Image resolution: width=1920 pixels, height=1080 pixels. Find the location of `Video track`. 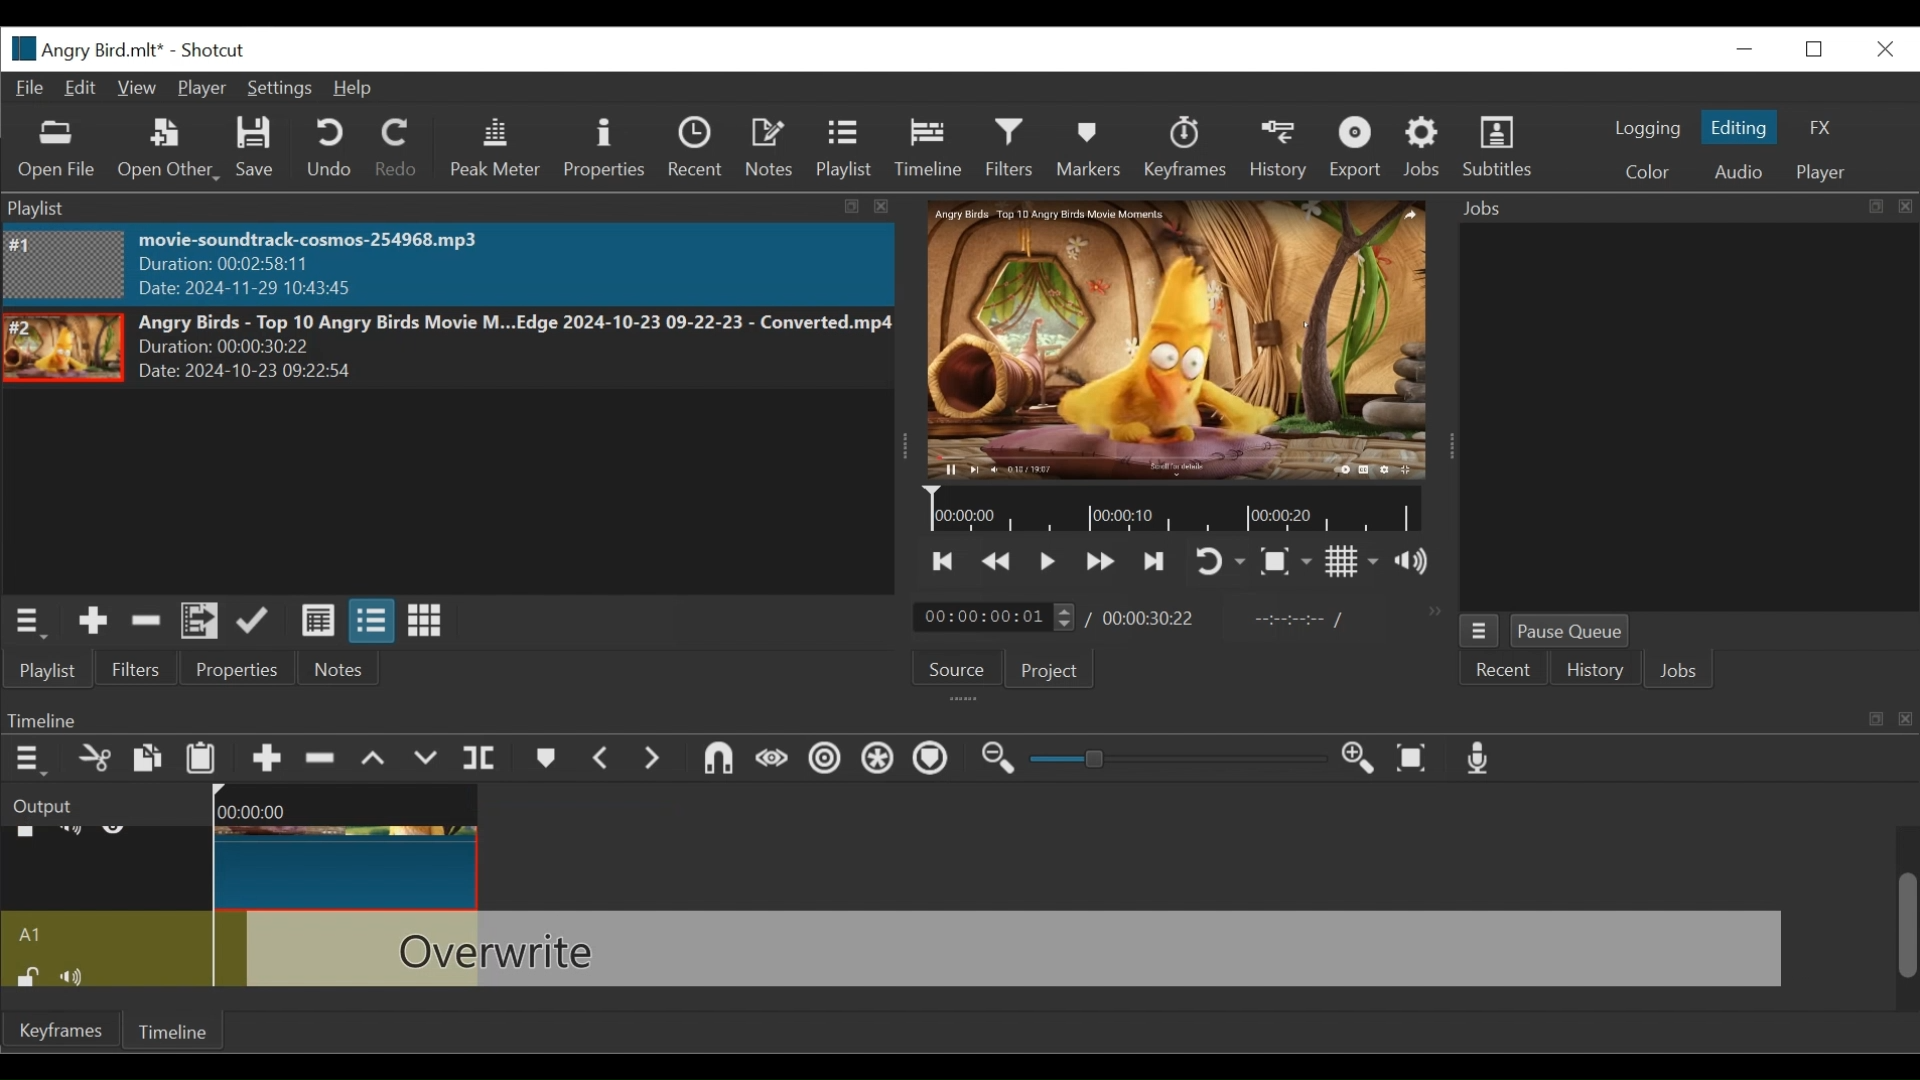

Video track is located at coordinates (107, 869).